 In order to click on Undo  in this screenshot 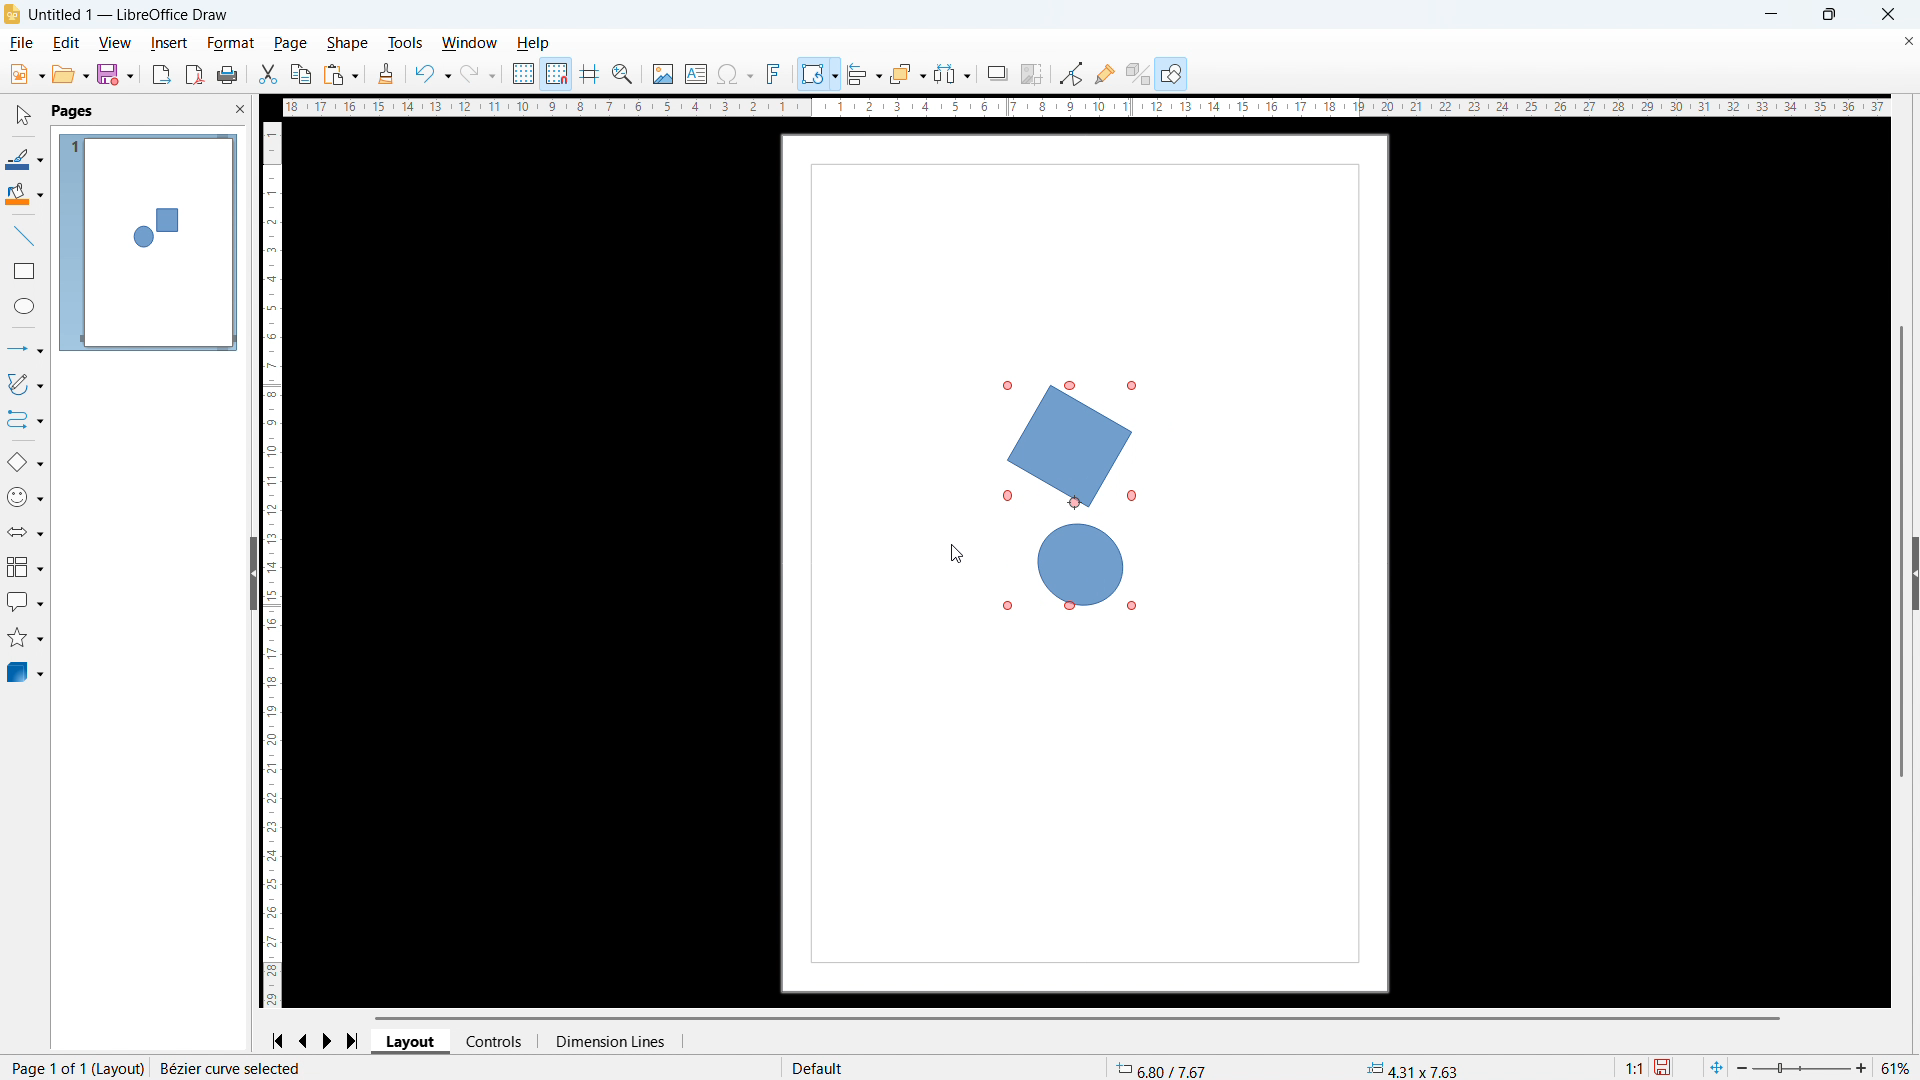, I will do `click(432, 73)`.